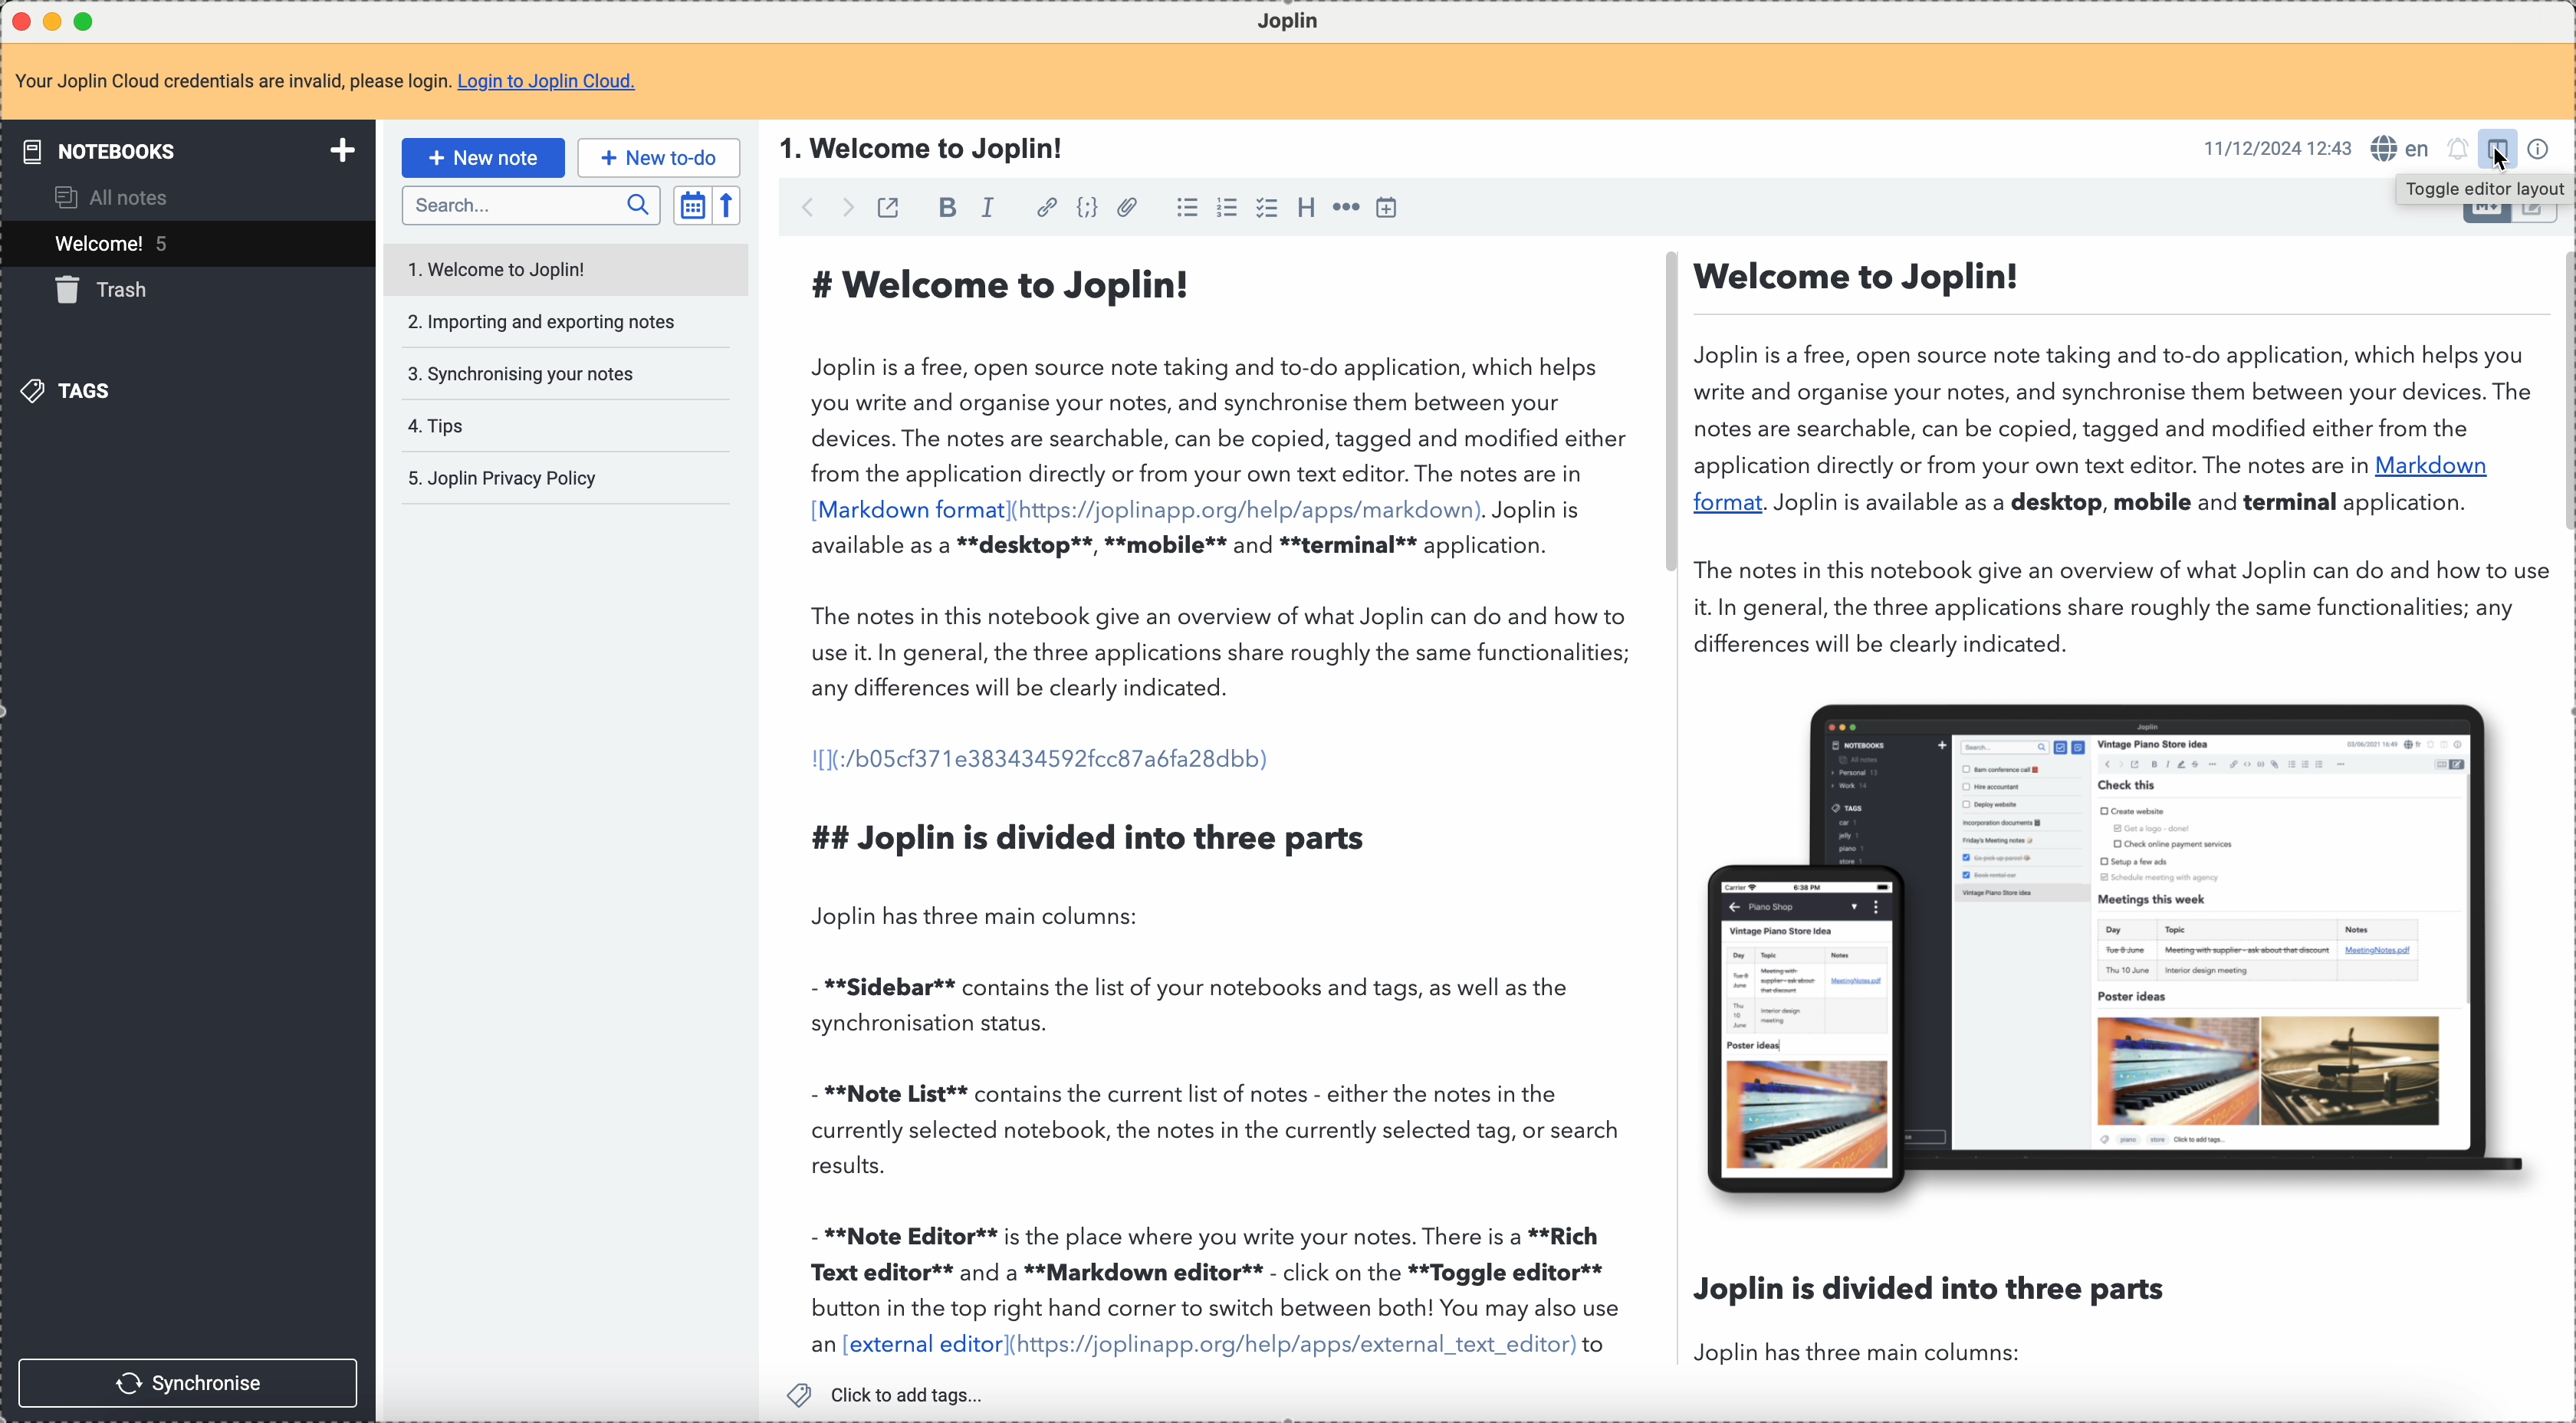  What do you see at coordinates (1221, 1129) in the screenshot?
I see `- **Note List** contains the current list of notes - either the notes in the
currently selected notebook, the notes in the currently selected tag, or search
results.` at bounding box center [1221, 1129].